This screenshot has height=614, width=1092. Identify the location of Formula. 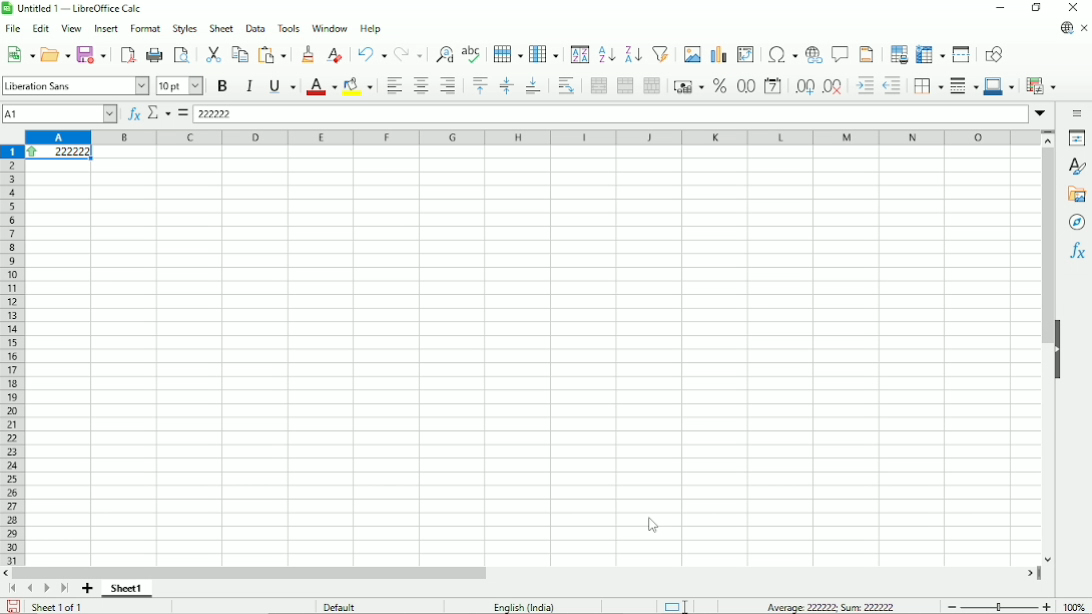
(183, 113).